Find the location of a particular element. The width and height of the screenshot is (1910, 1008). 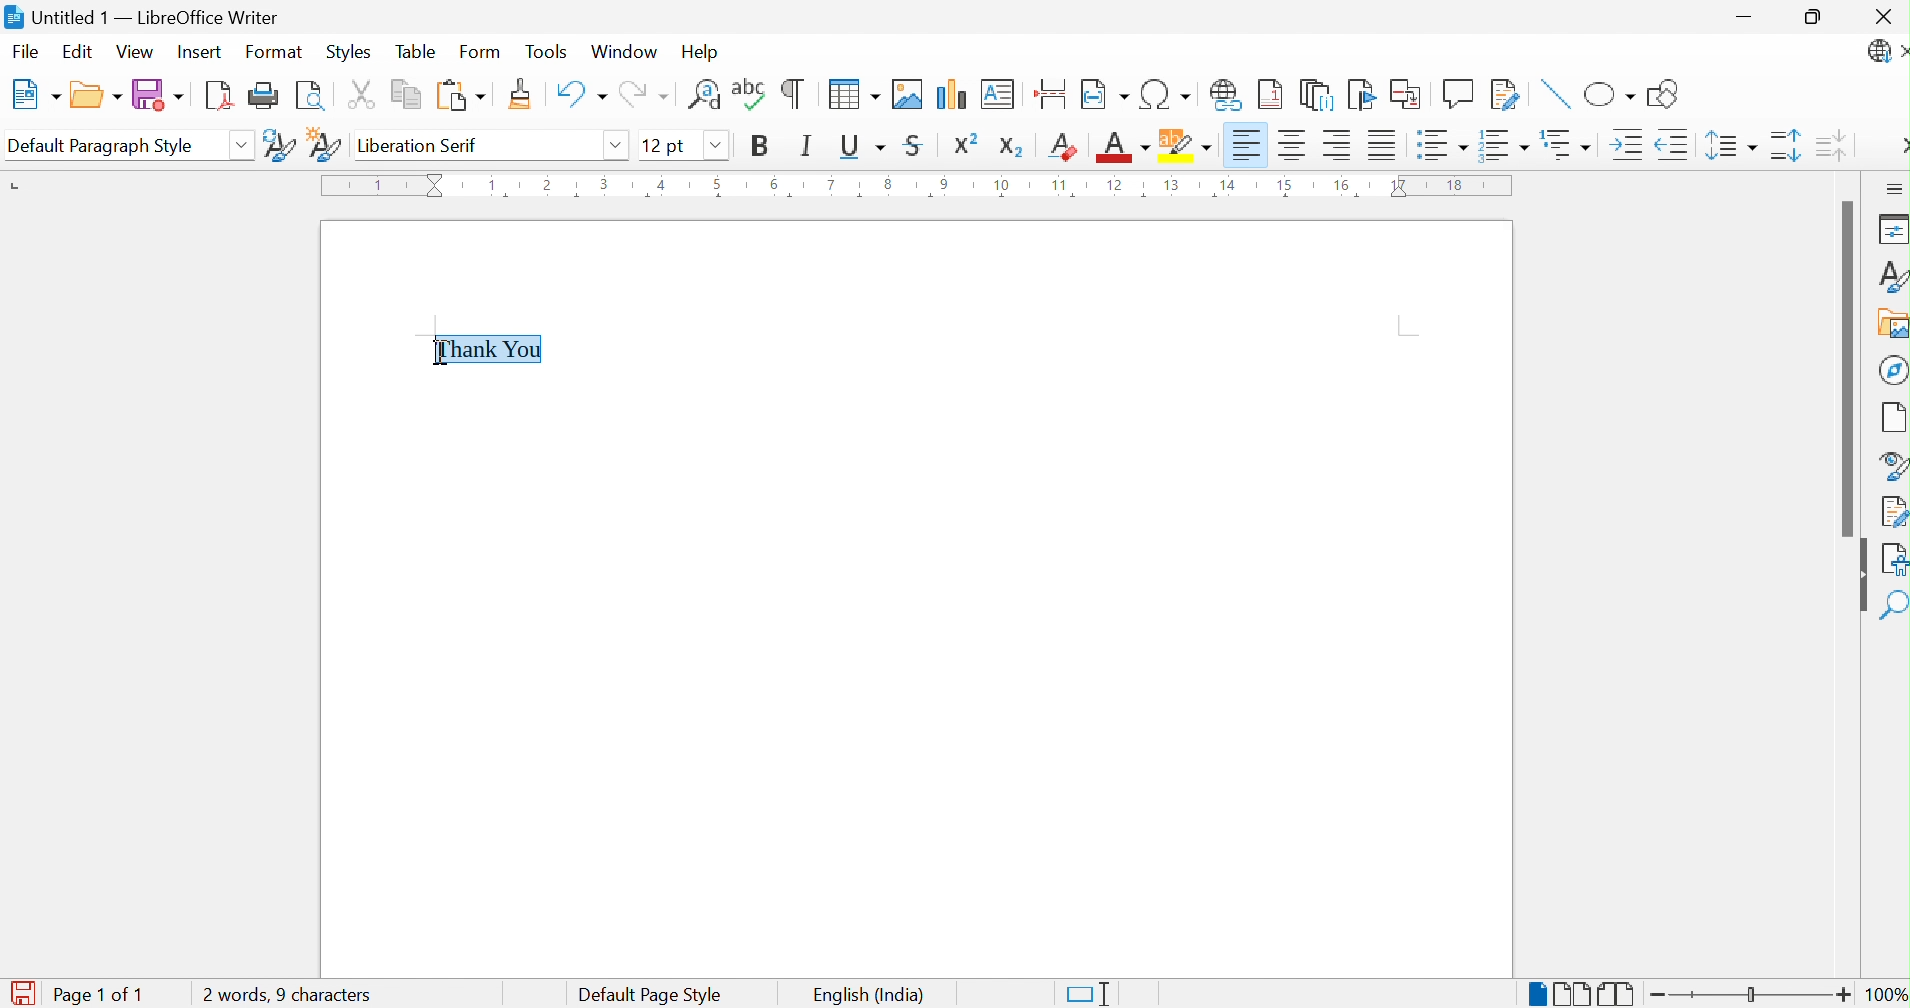

Insert Cross-reference is located at coordinates (1409, 94).